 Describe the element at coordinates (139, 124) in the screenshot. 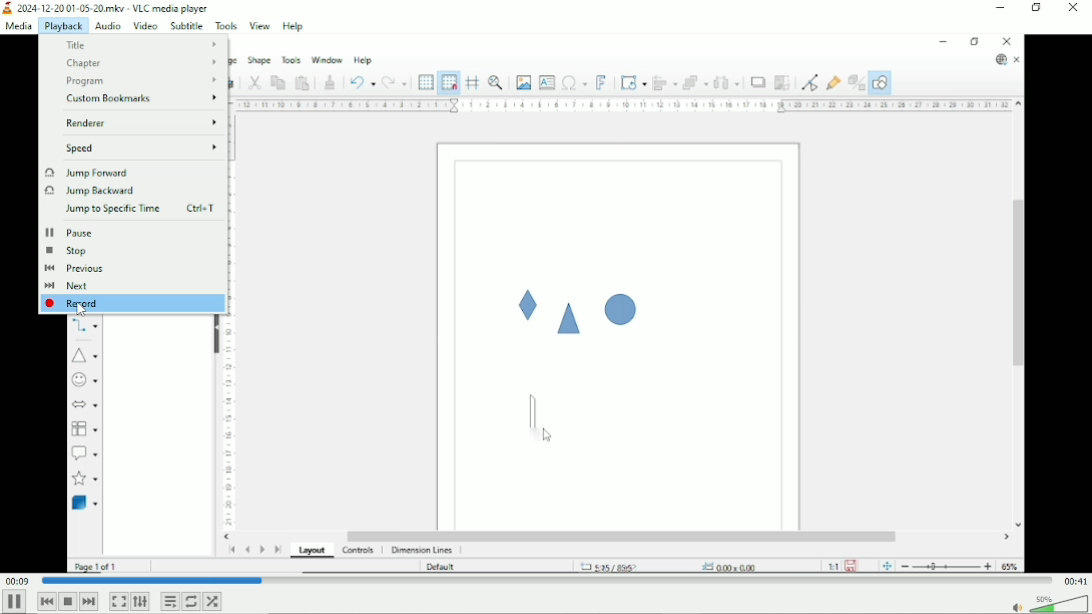

I see `Renderer` at that location.